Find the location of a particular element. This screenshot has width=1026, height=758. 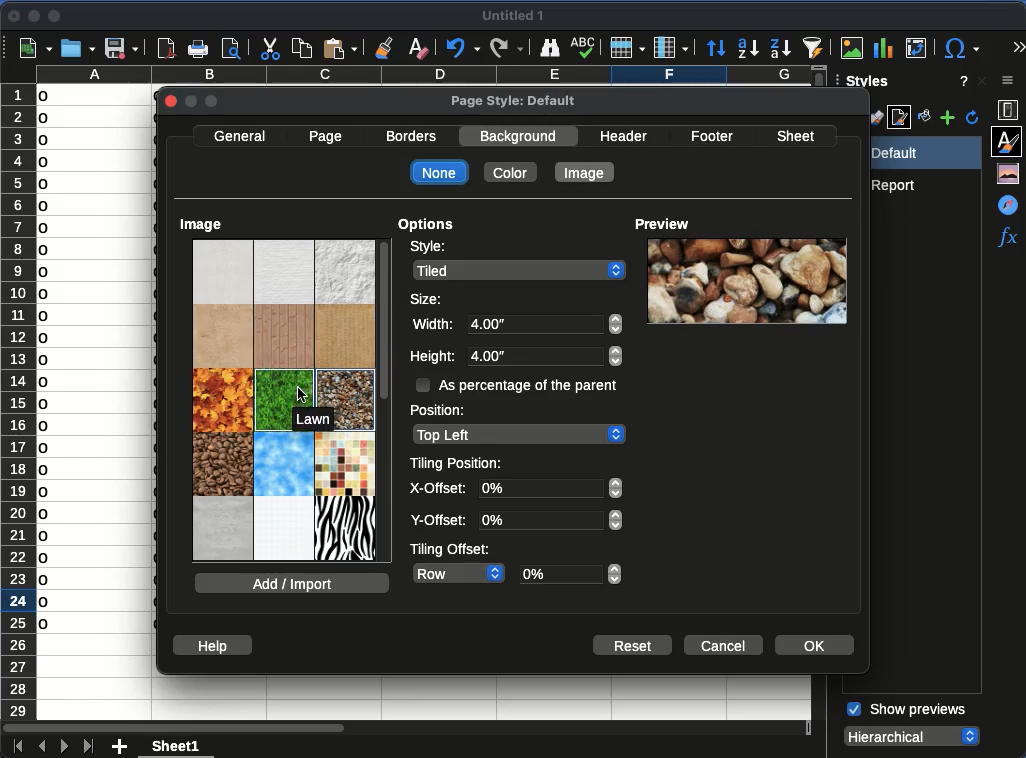

finder is located at coordinates (550, 47).